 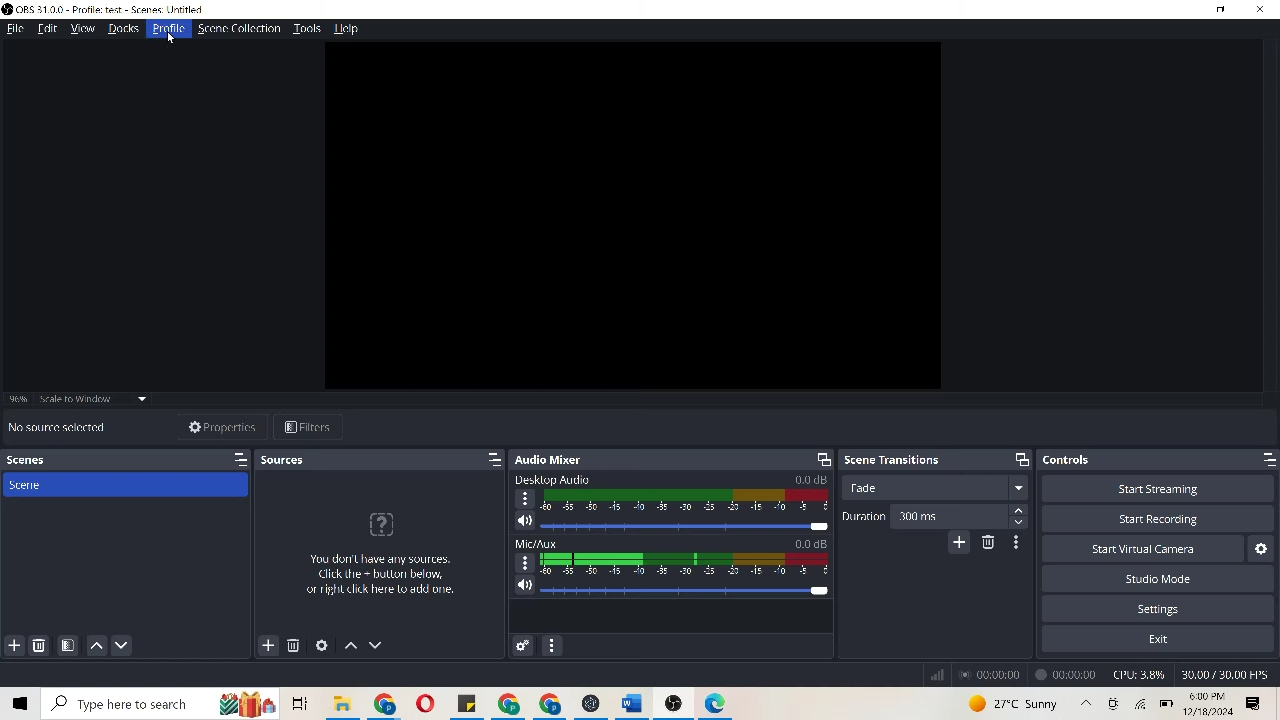 What do you see at coordinates (318, 644) in the screenshot?
I see `open source properties` at bounding box center [318, 644].